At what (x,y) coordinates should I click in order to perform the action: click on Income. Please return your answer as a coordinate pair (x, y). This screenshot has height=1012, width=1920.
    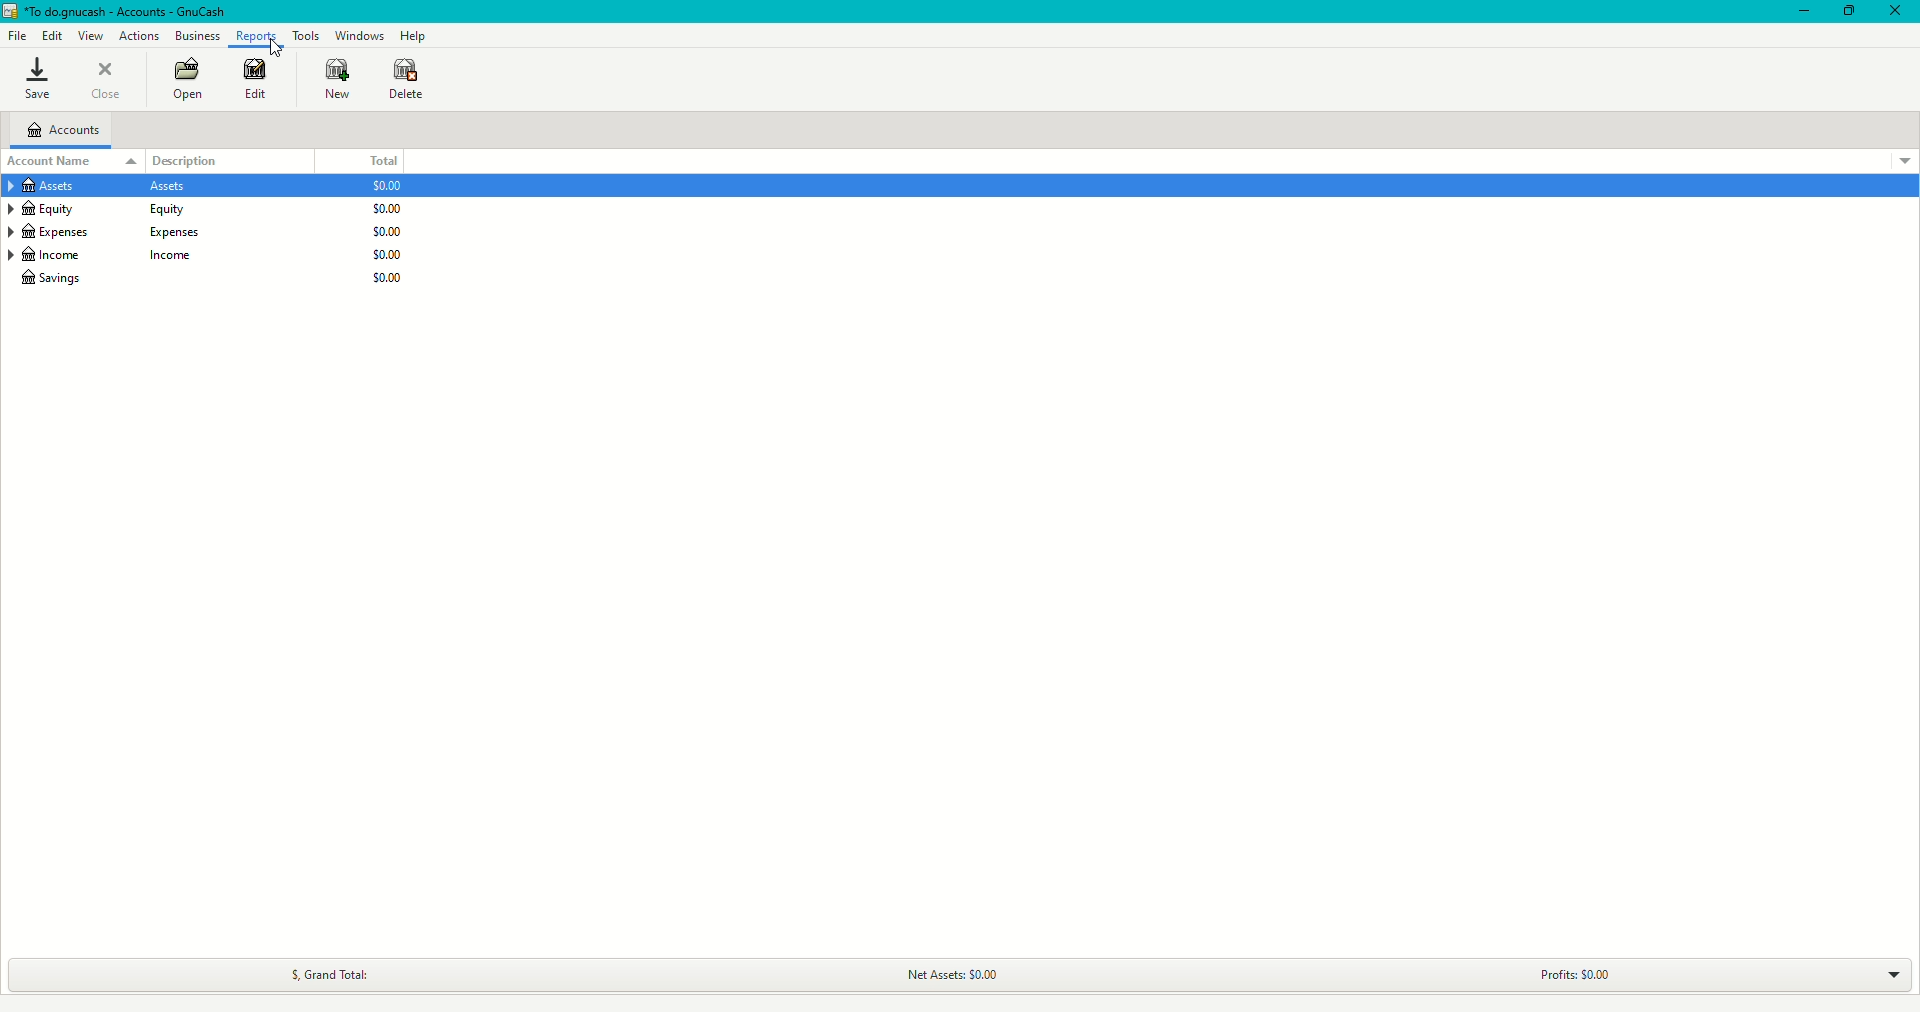
    Looking at the image, I should click on (114, 255).